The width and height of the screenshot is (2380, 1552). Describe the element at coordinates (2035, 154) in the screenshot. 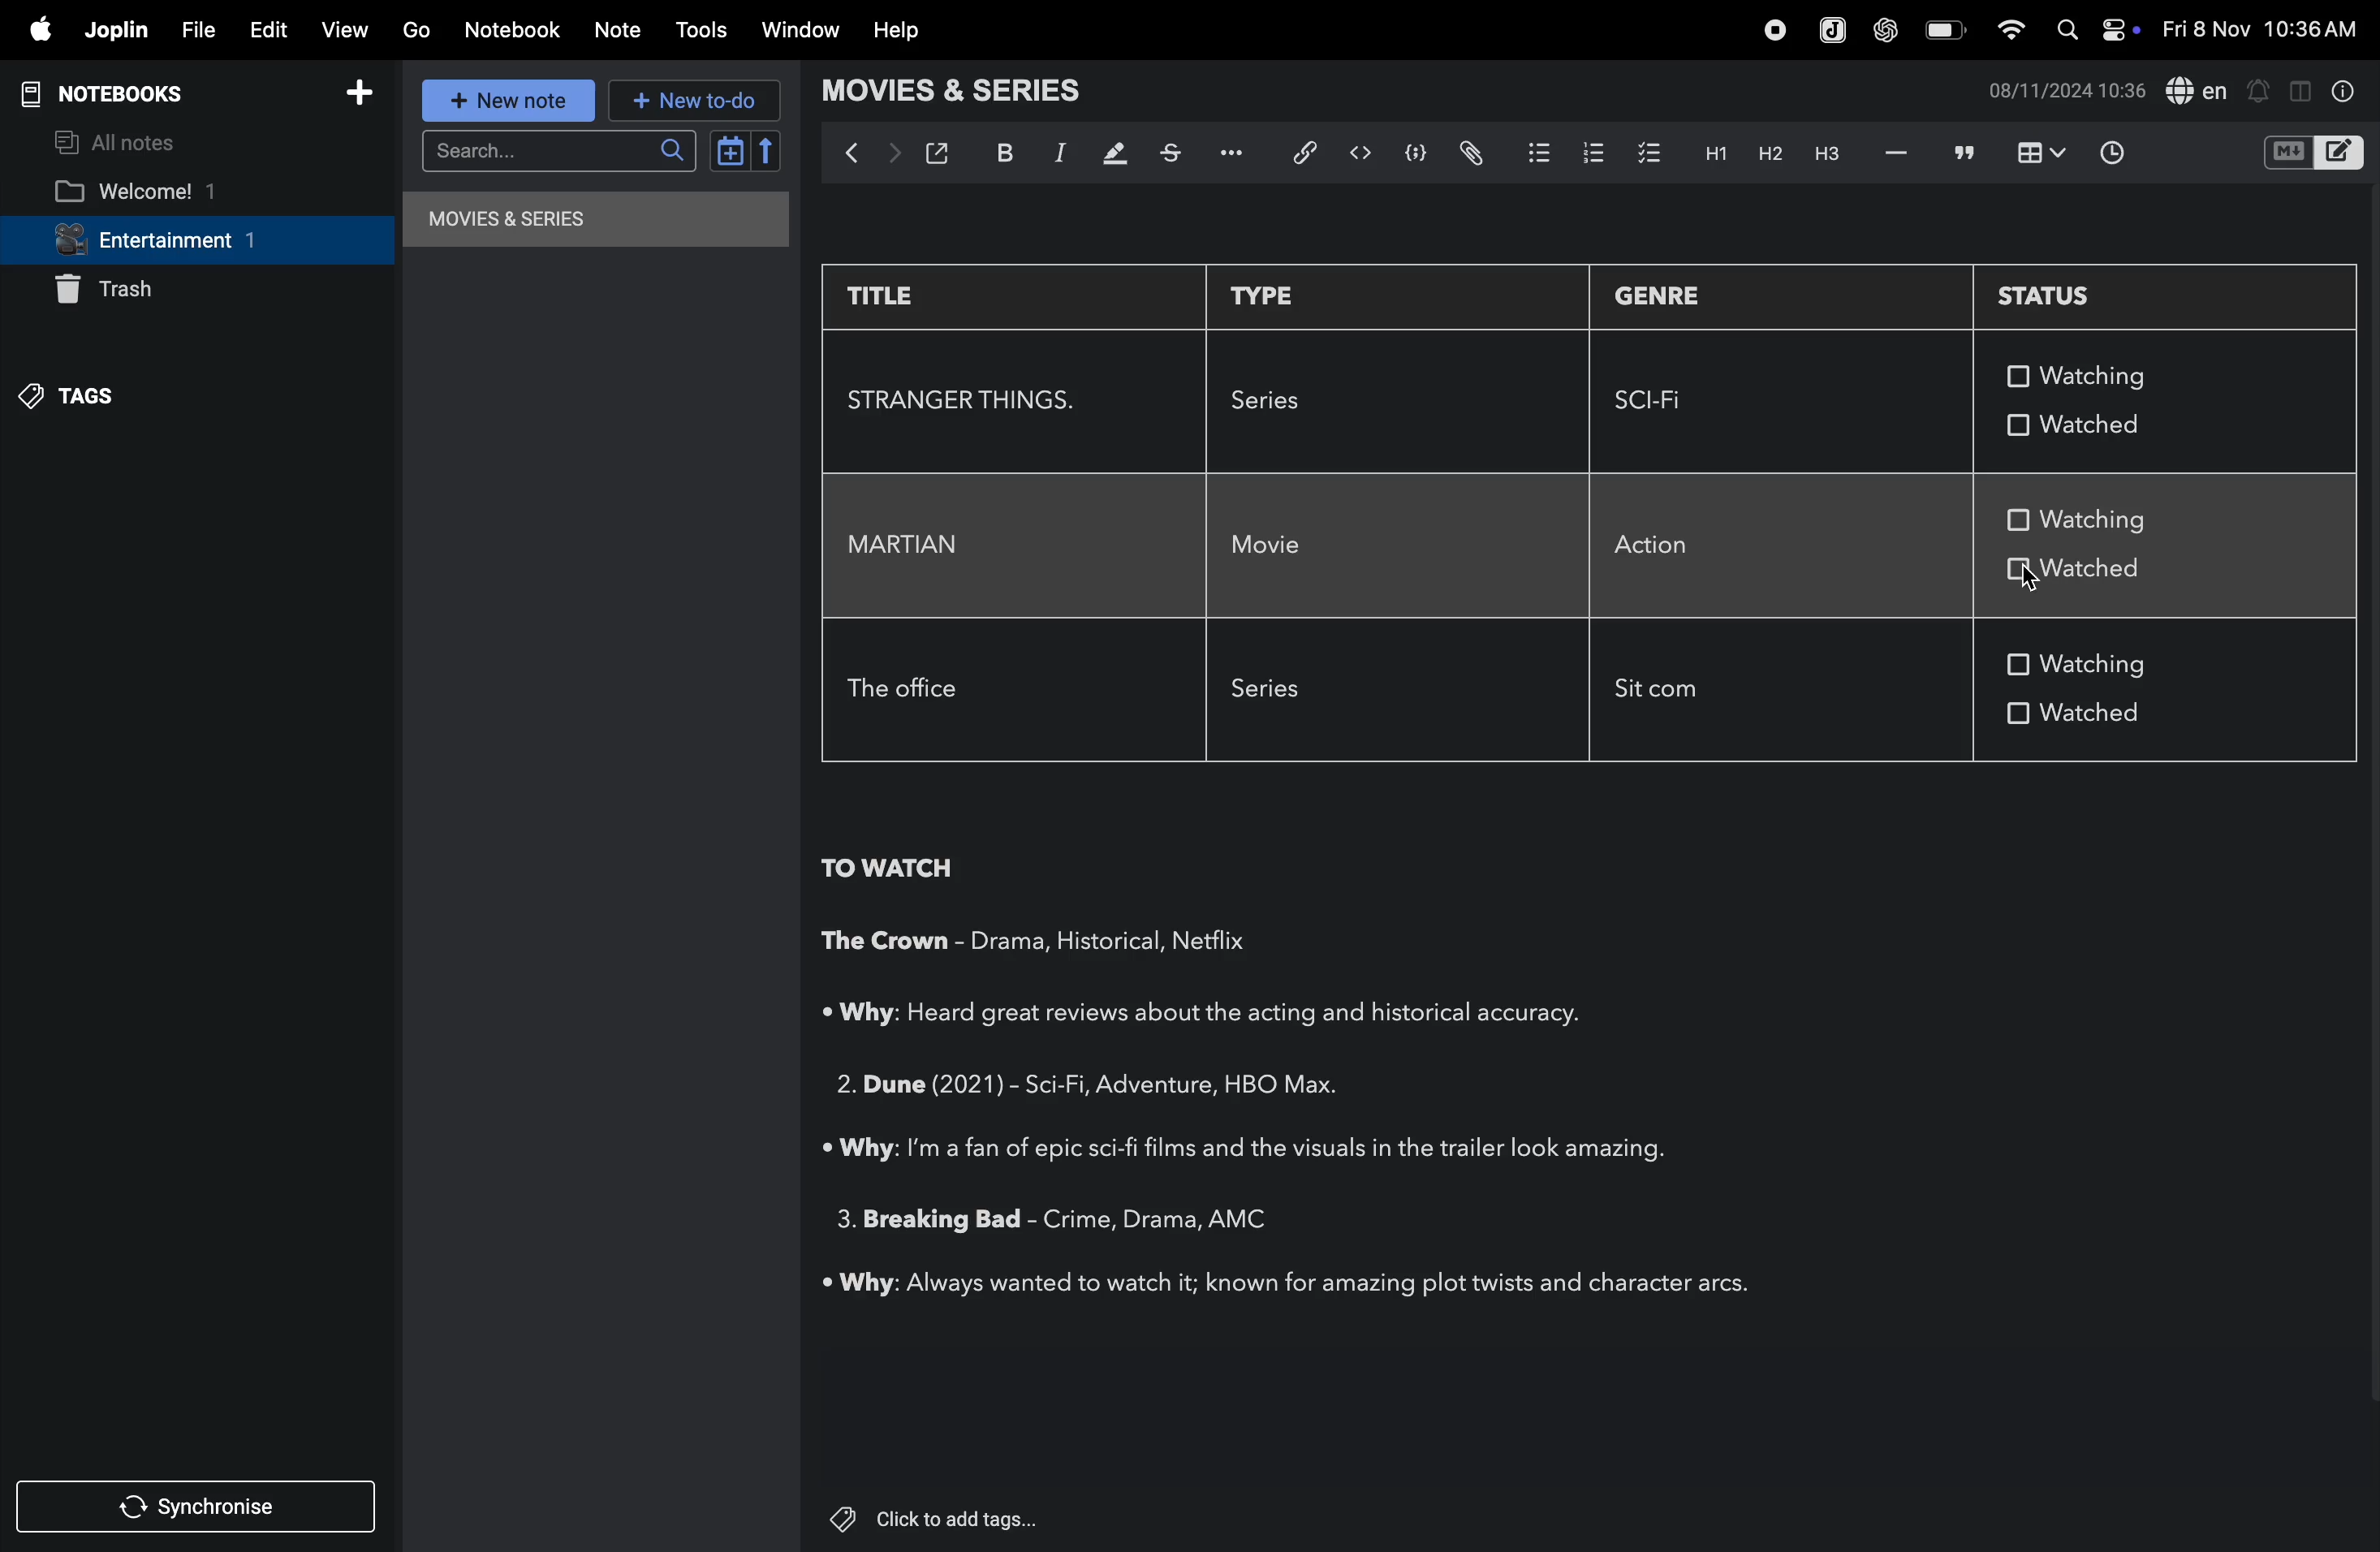

I see `table view` at that location.